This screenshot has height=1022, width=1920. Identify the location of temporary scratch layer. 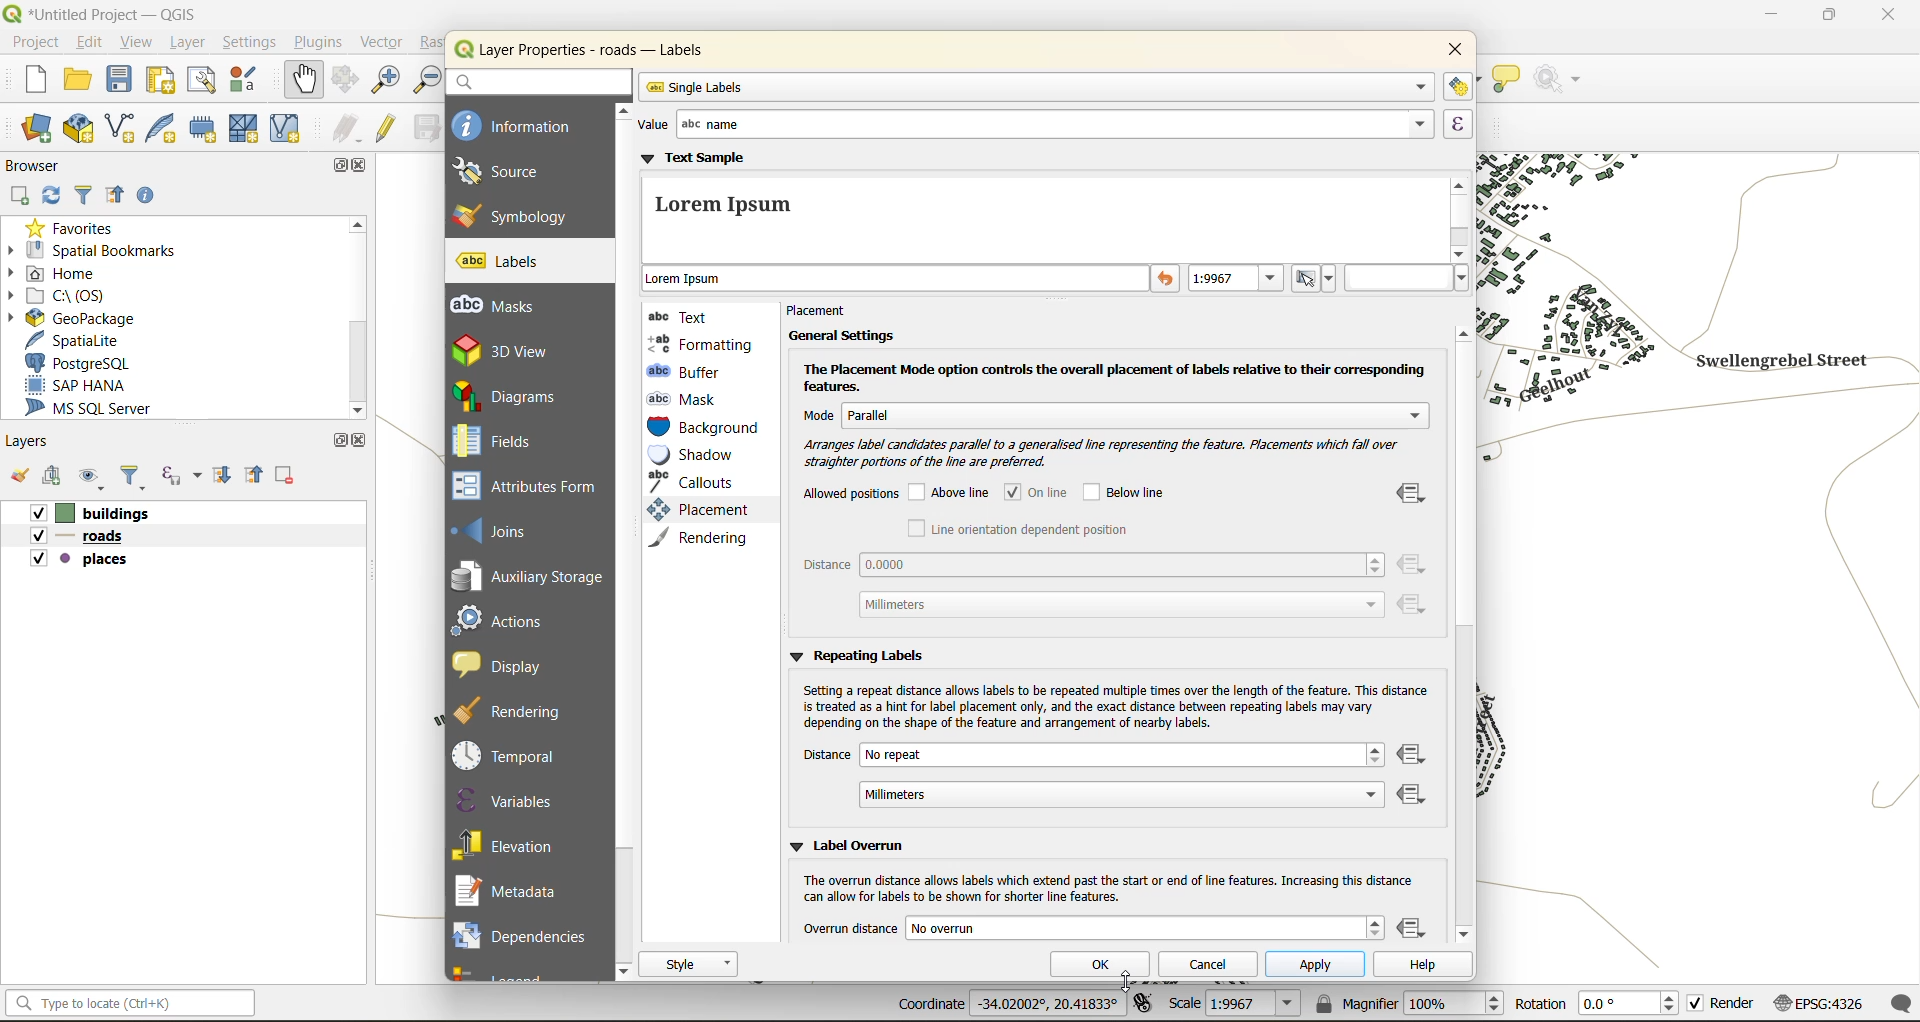
(204, 128).